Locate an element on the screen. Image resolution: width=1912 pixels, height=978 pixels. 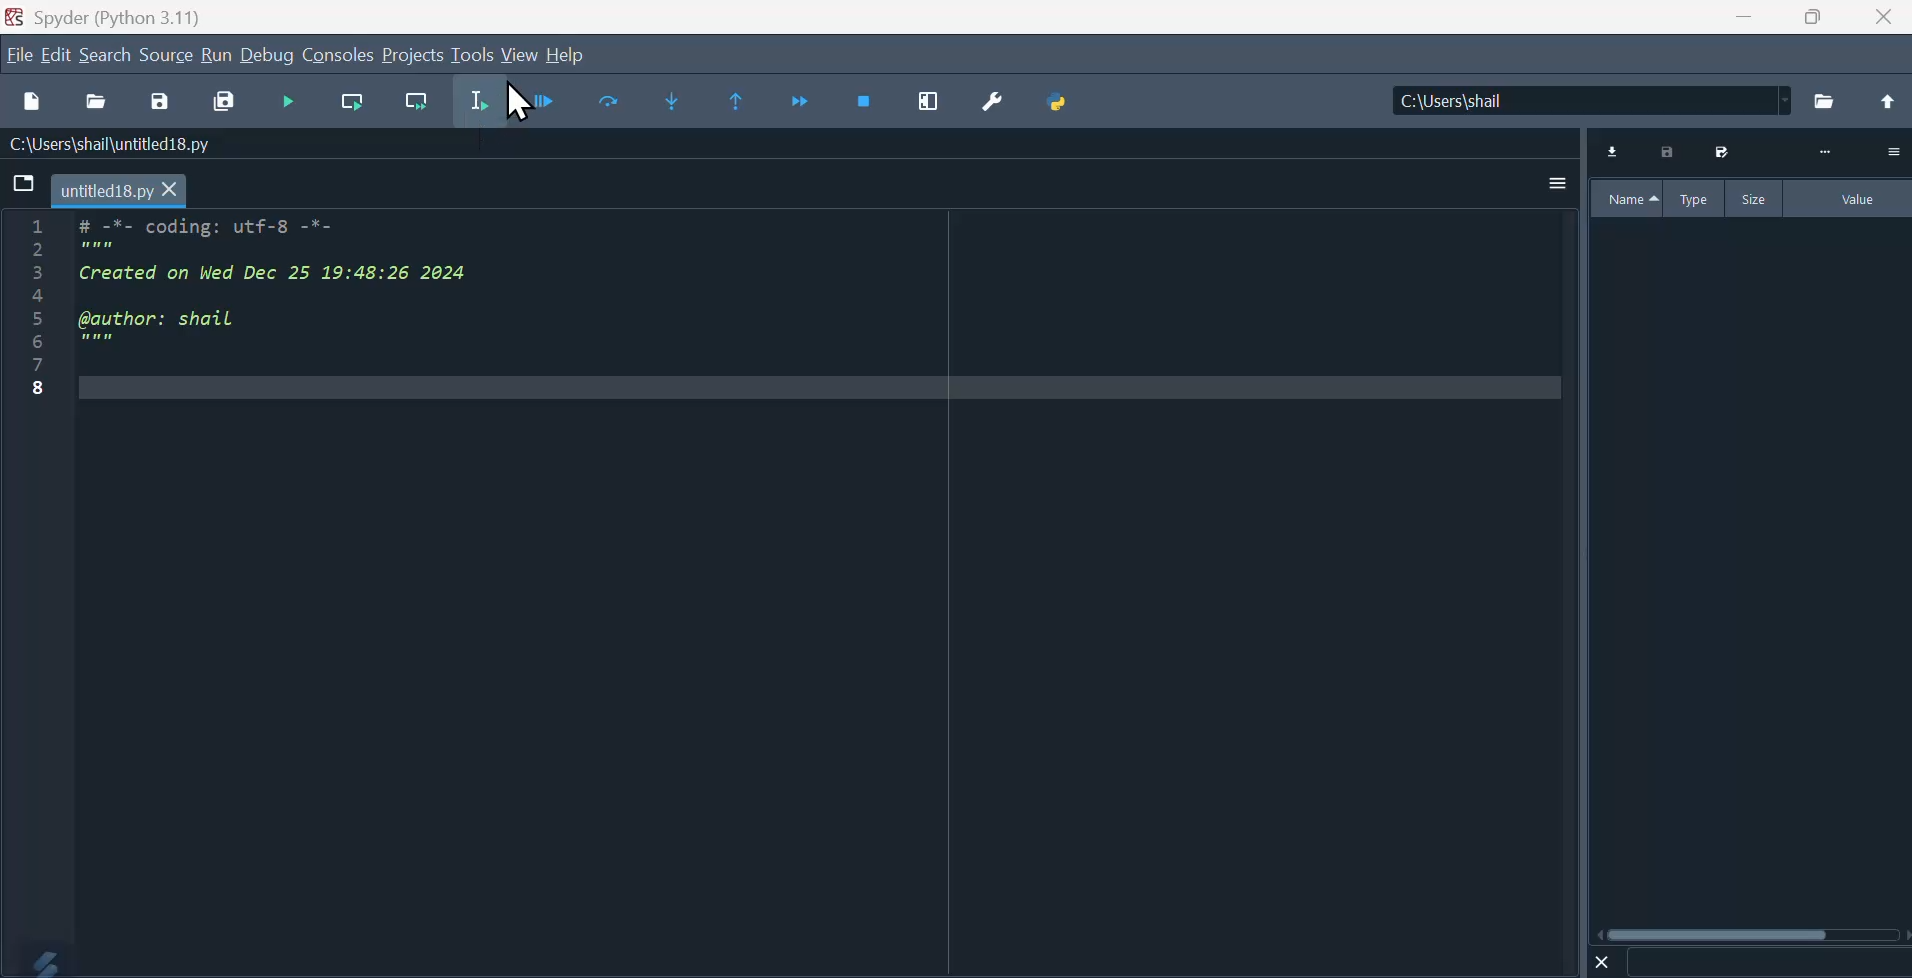
Help is located at coordinates (568, 55).